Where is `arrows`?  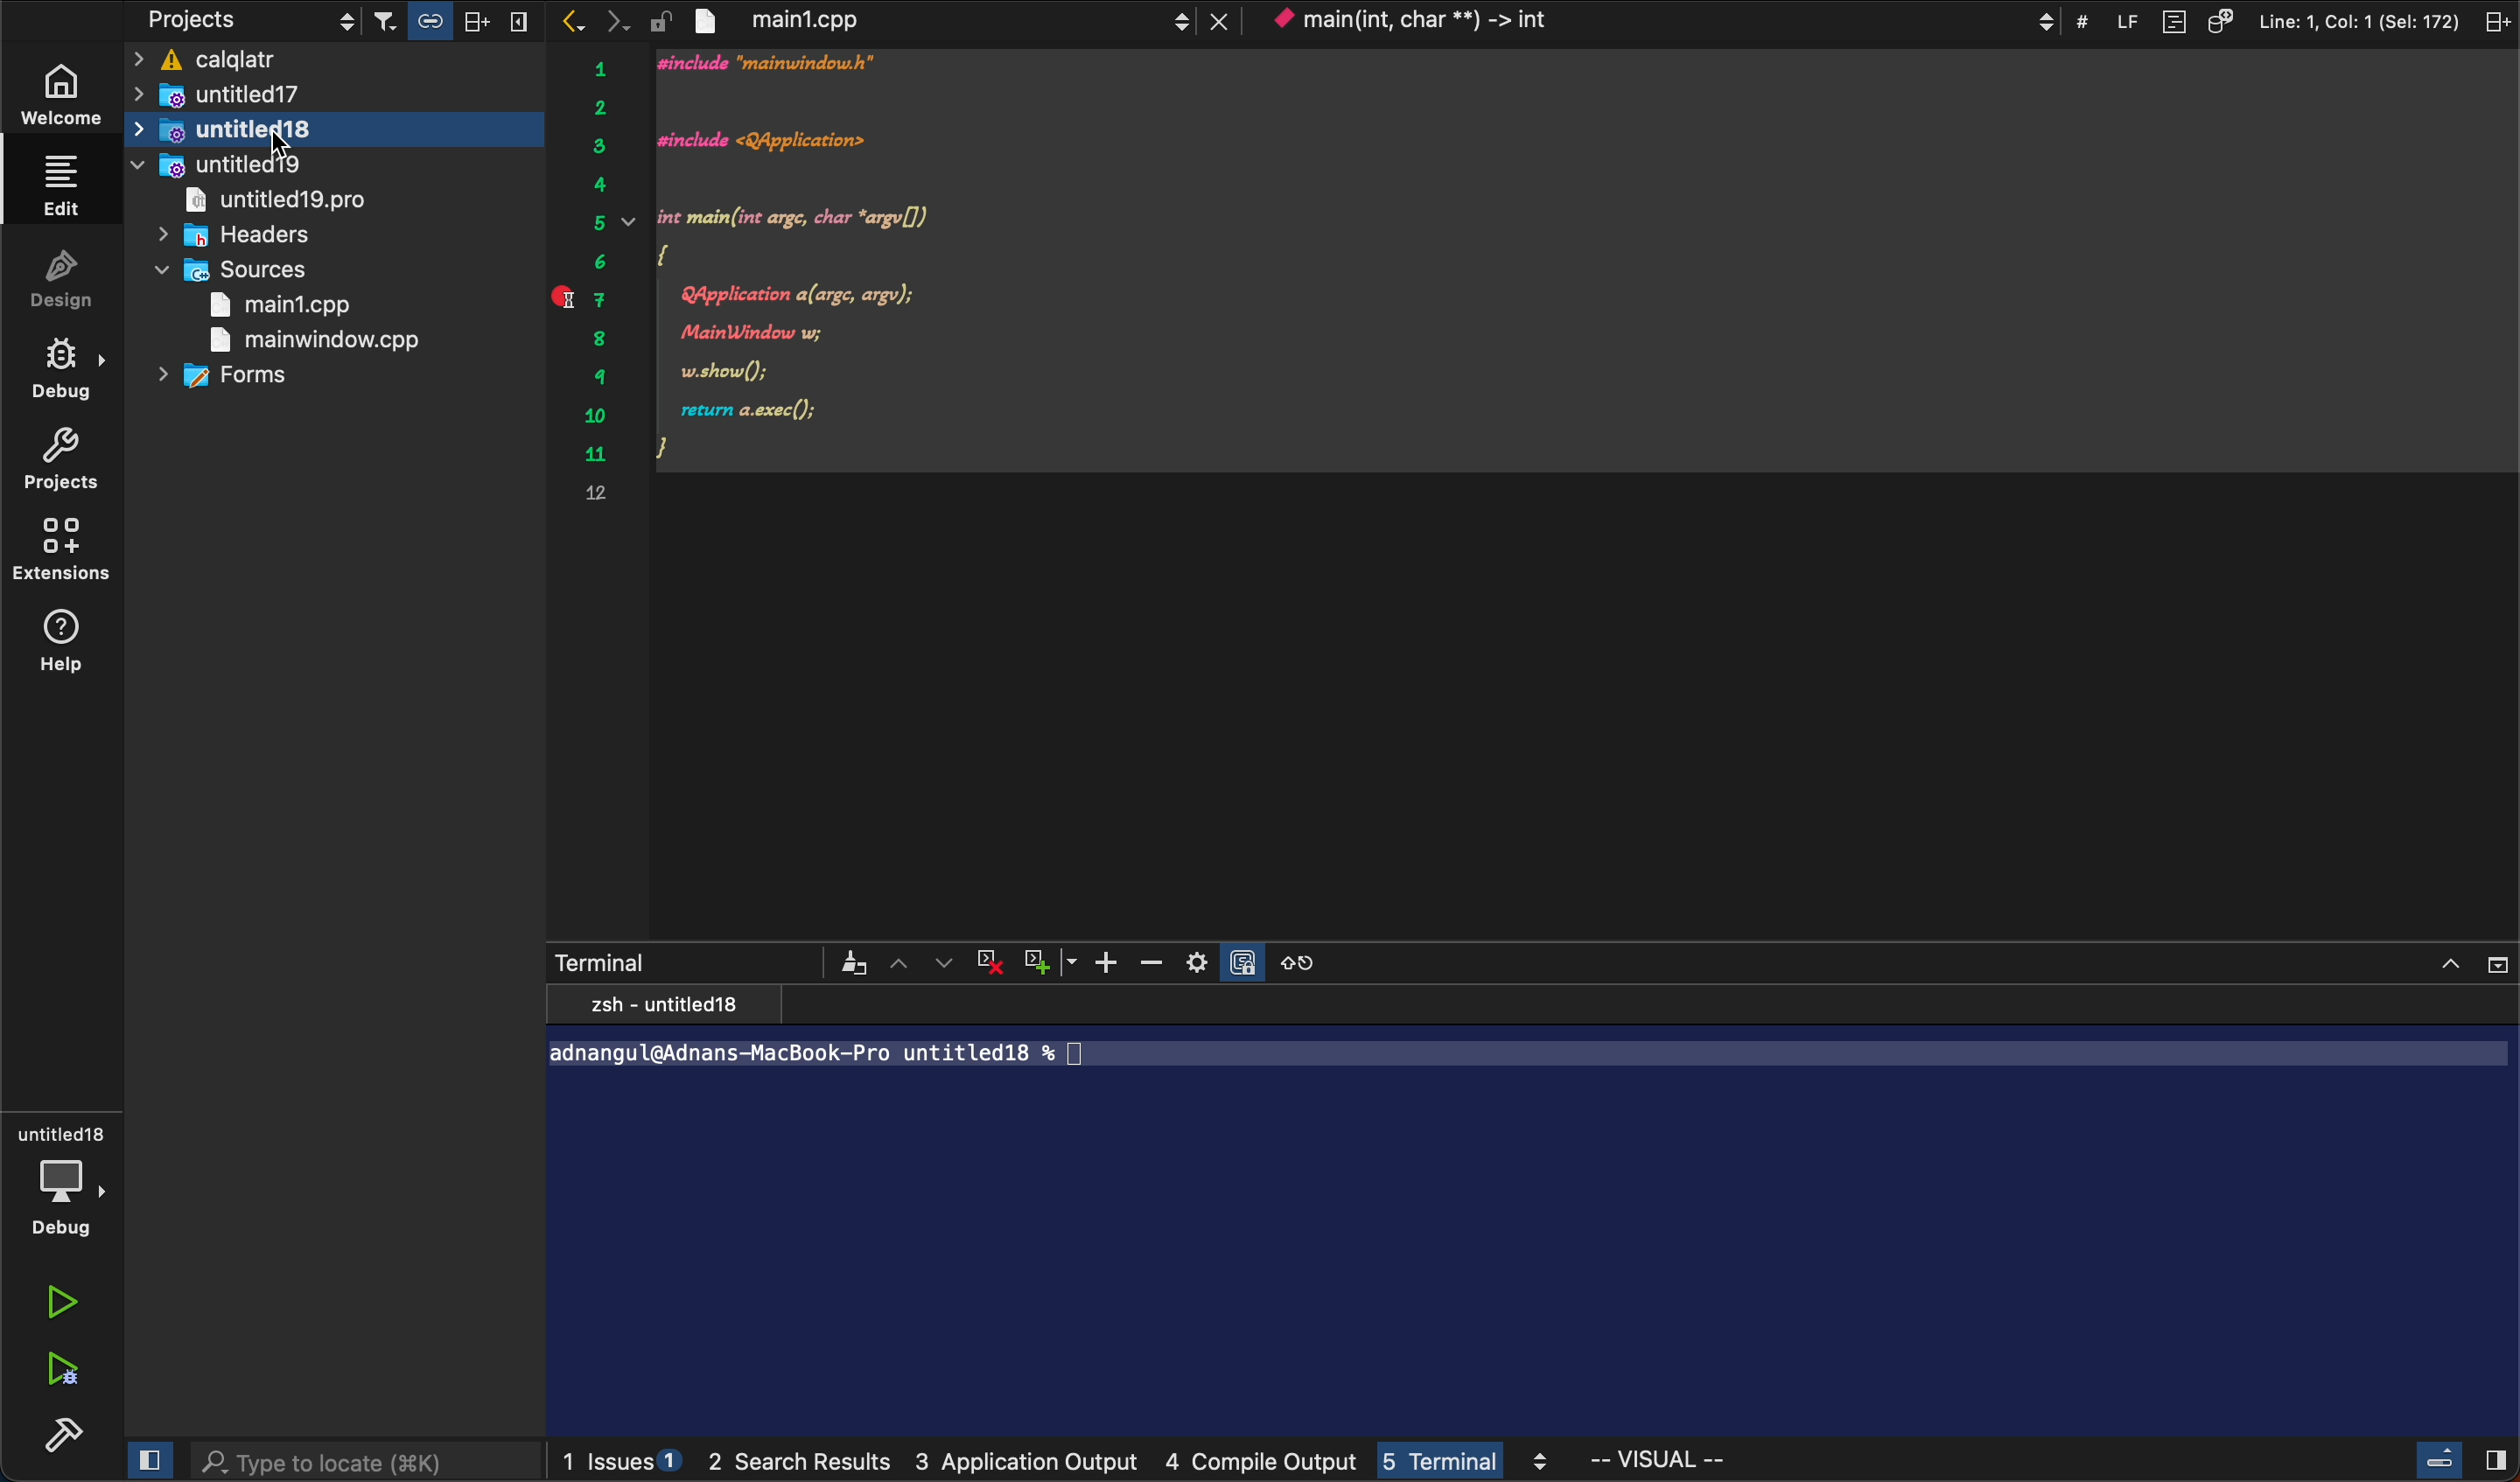
arrows is located at coordinates (925, 962).